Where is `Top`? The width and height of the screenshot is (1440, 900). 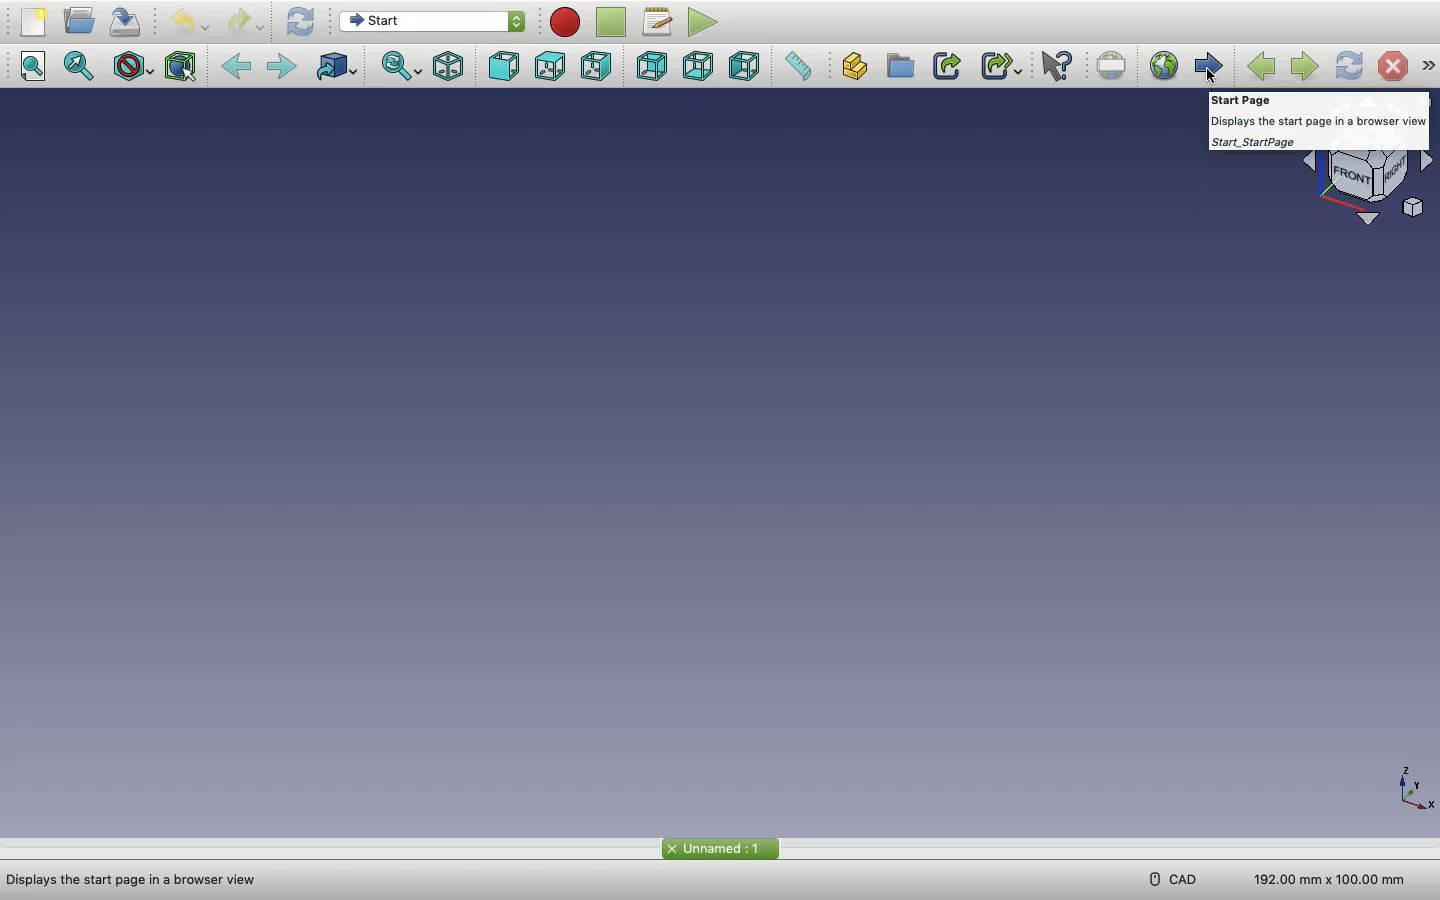
Top is located at coordinates (550, 68).